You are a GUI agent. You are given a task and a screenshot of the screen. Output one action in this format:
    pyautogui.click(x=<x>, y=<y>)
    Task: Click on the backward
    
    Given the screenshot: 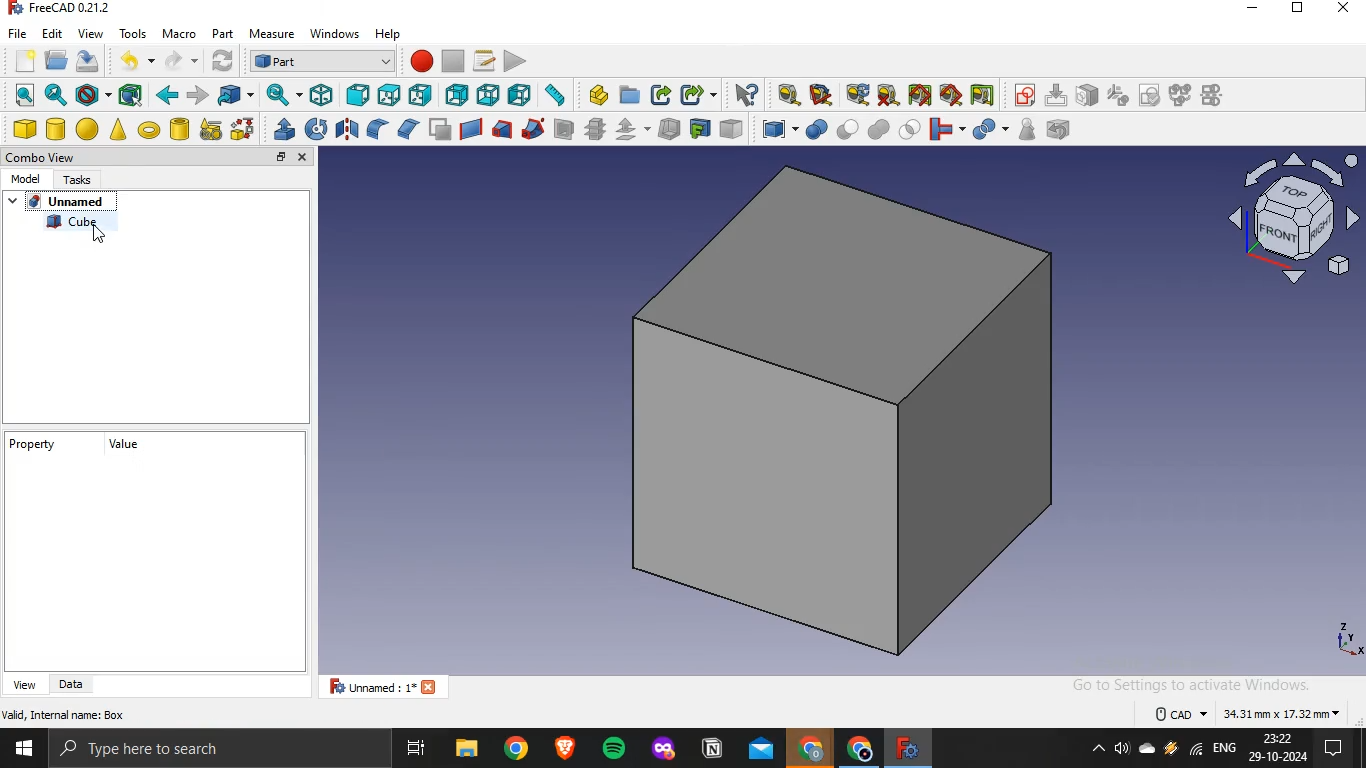 What is the action you would take?
    pyautogui.click(x=166, y=95)
    